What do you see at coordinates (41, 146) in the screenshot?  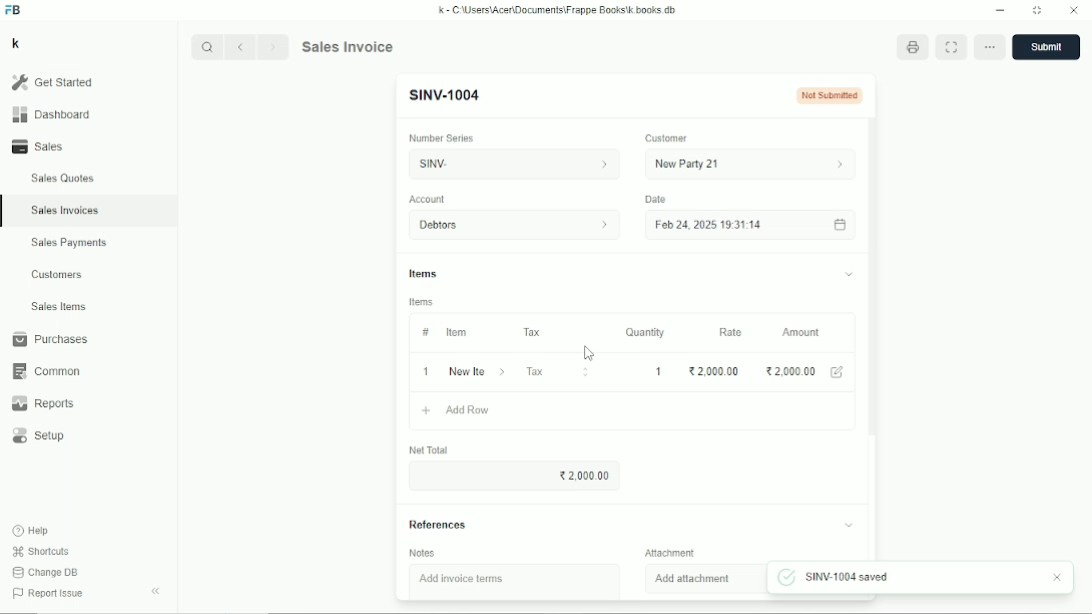 I see `Sales` at bounding box center [41, 146].